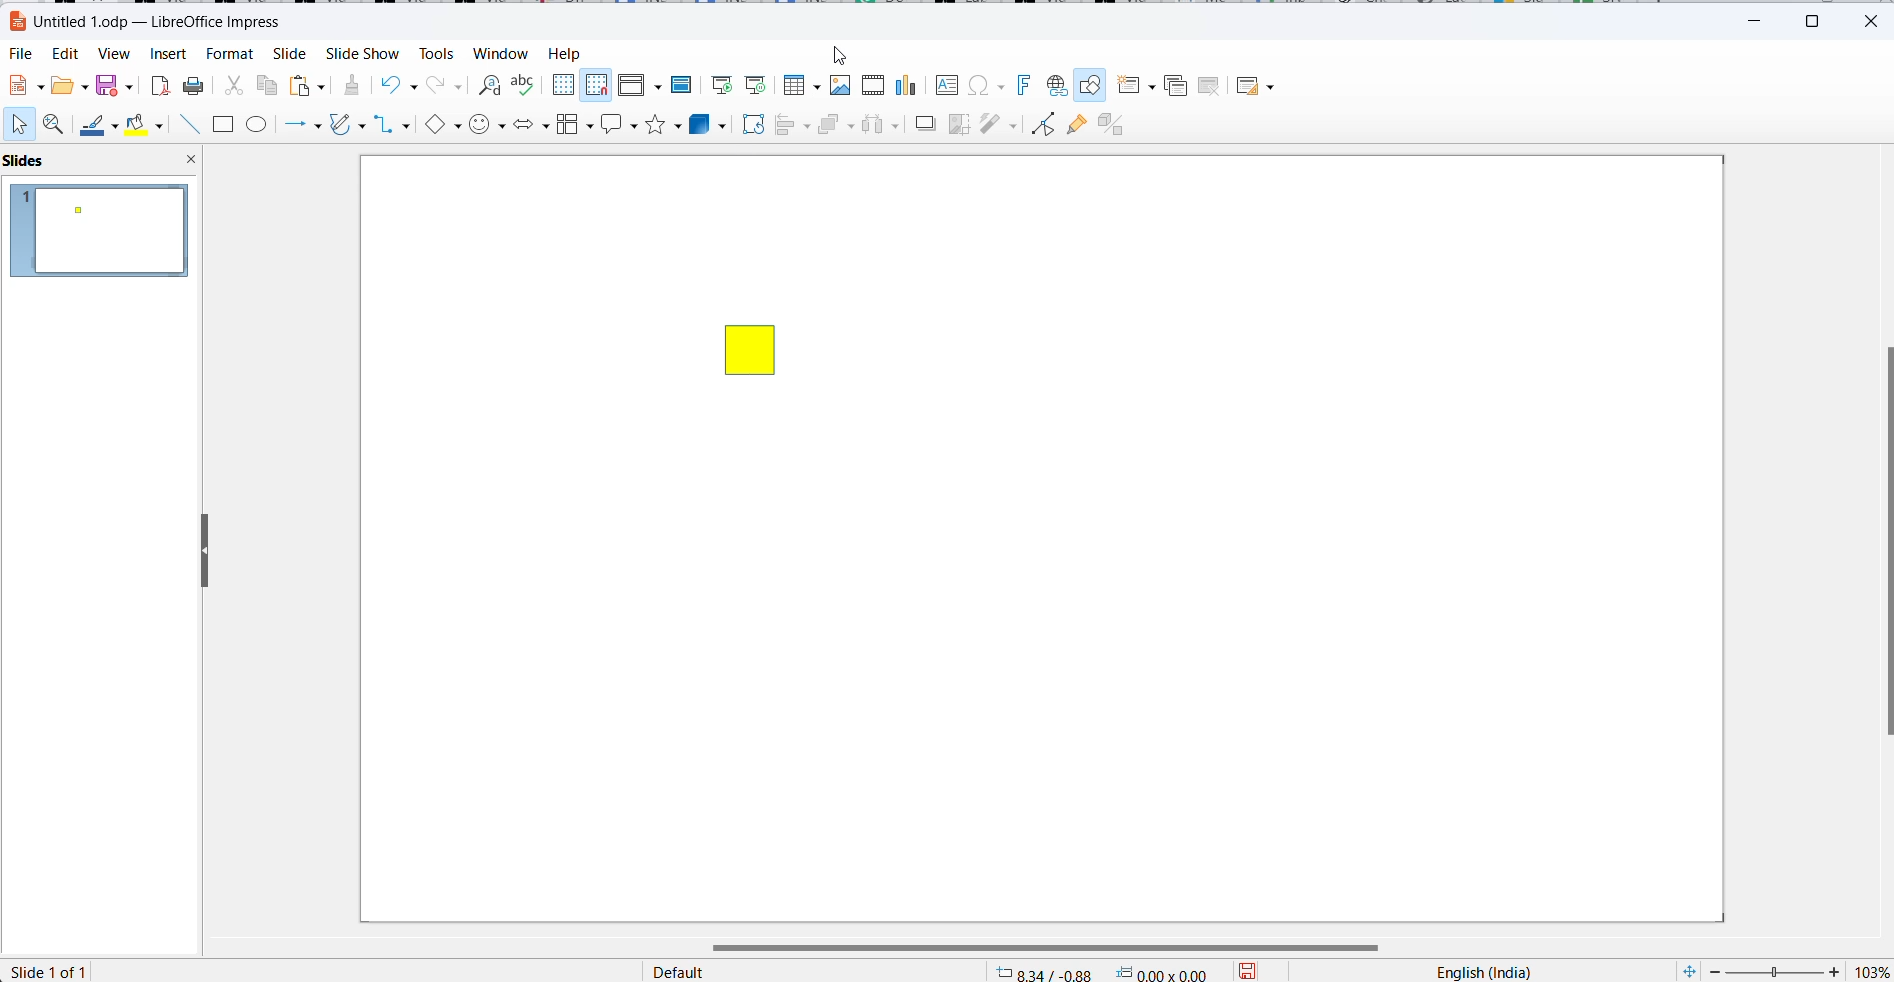 The height and width of the screenshot is (982, 1894). What do you see at coordinates (233, 89) in the screenshot?
I see `cut` at bounding box center [233, 89].